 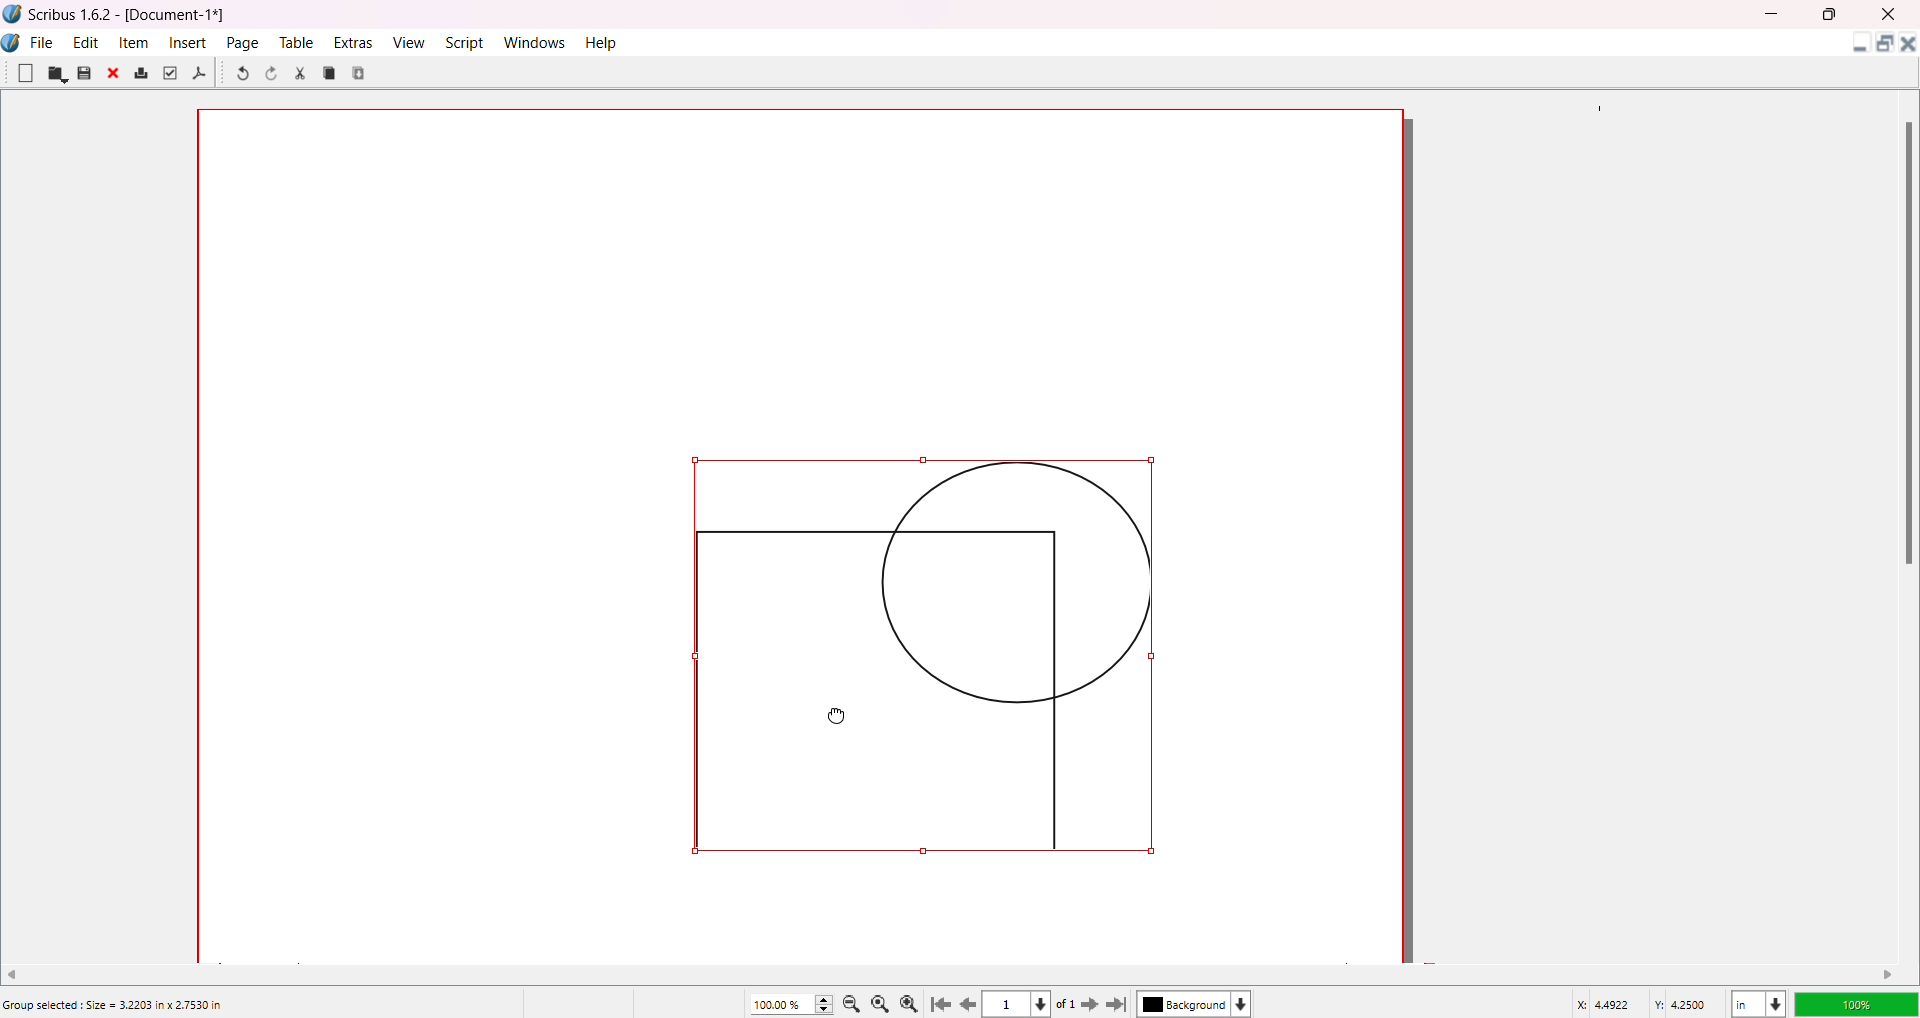 What do you see at coordinates (361, 72) in the screenshot?
I see `Paste` at bounding box center [361, 72].